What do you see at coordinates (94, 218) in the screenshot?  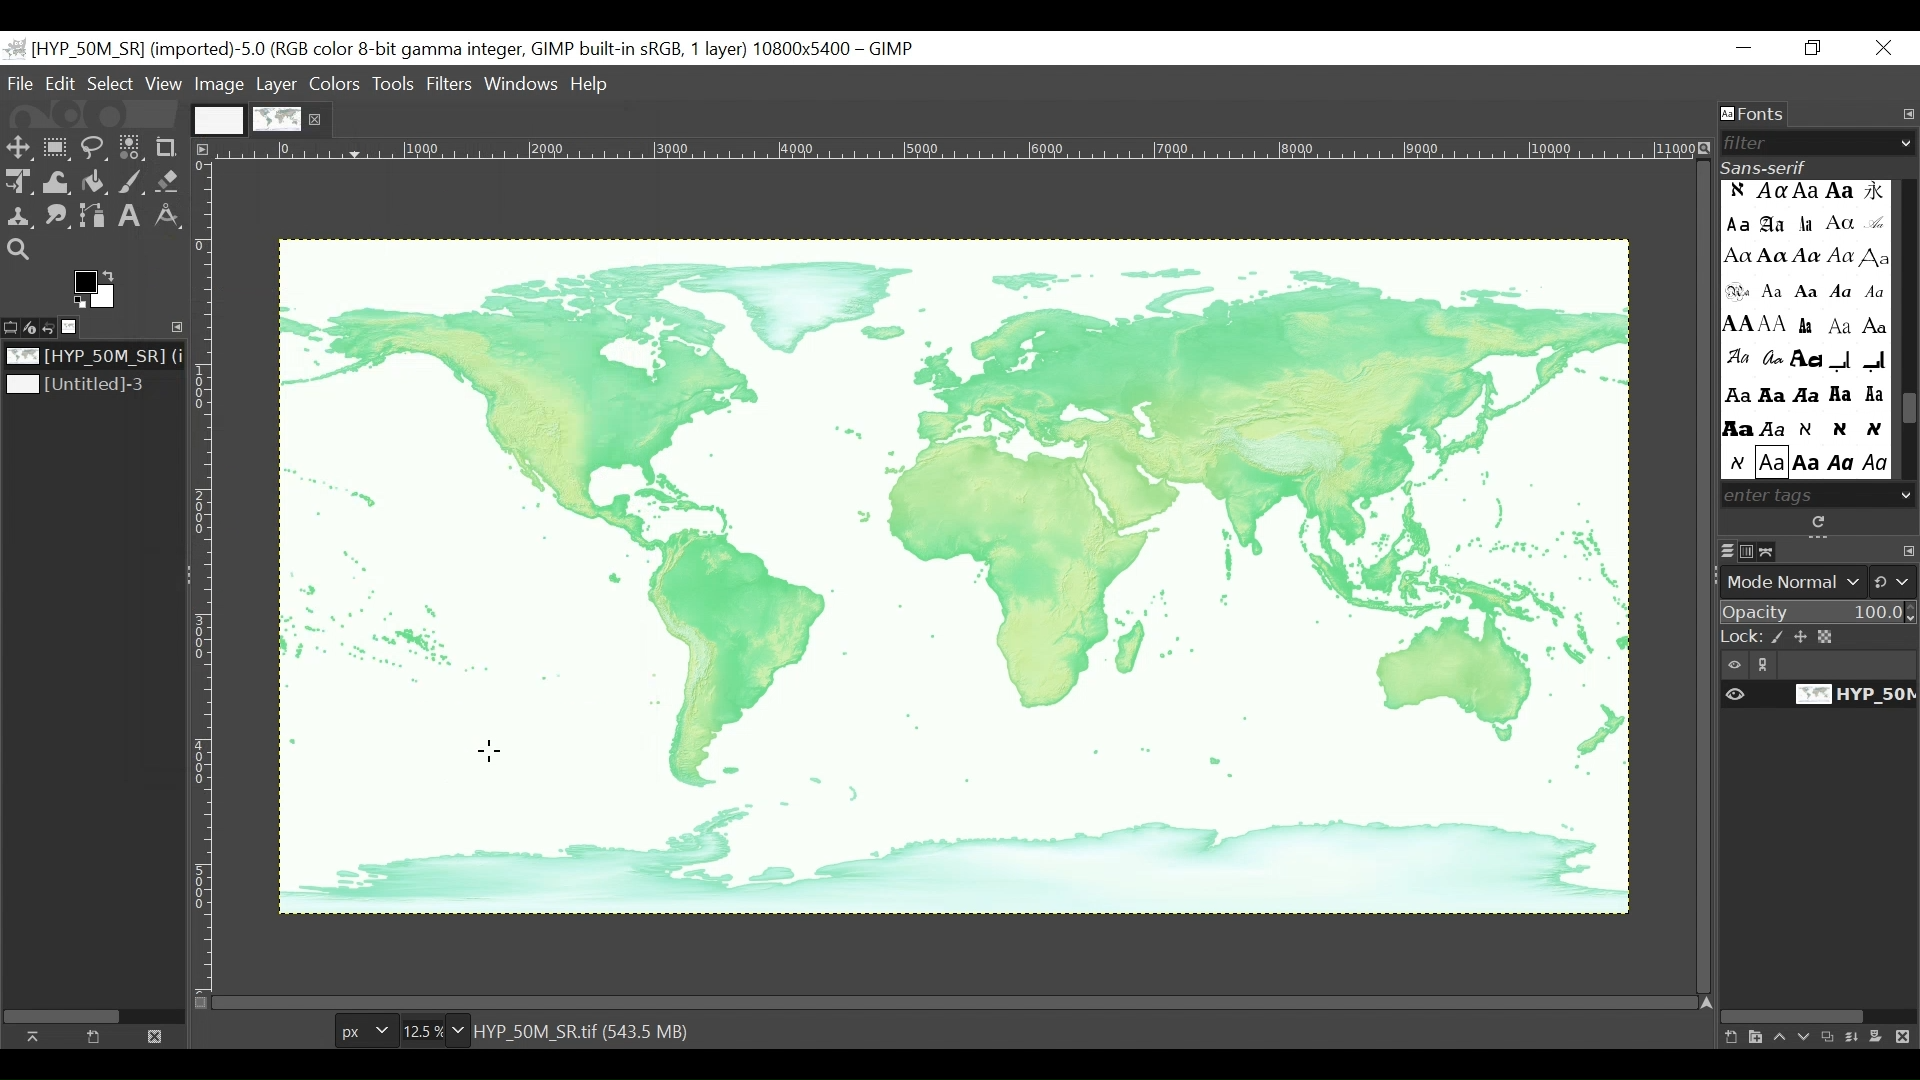 I see `Paths Tool` at bounding box center [94, 218].